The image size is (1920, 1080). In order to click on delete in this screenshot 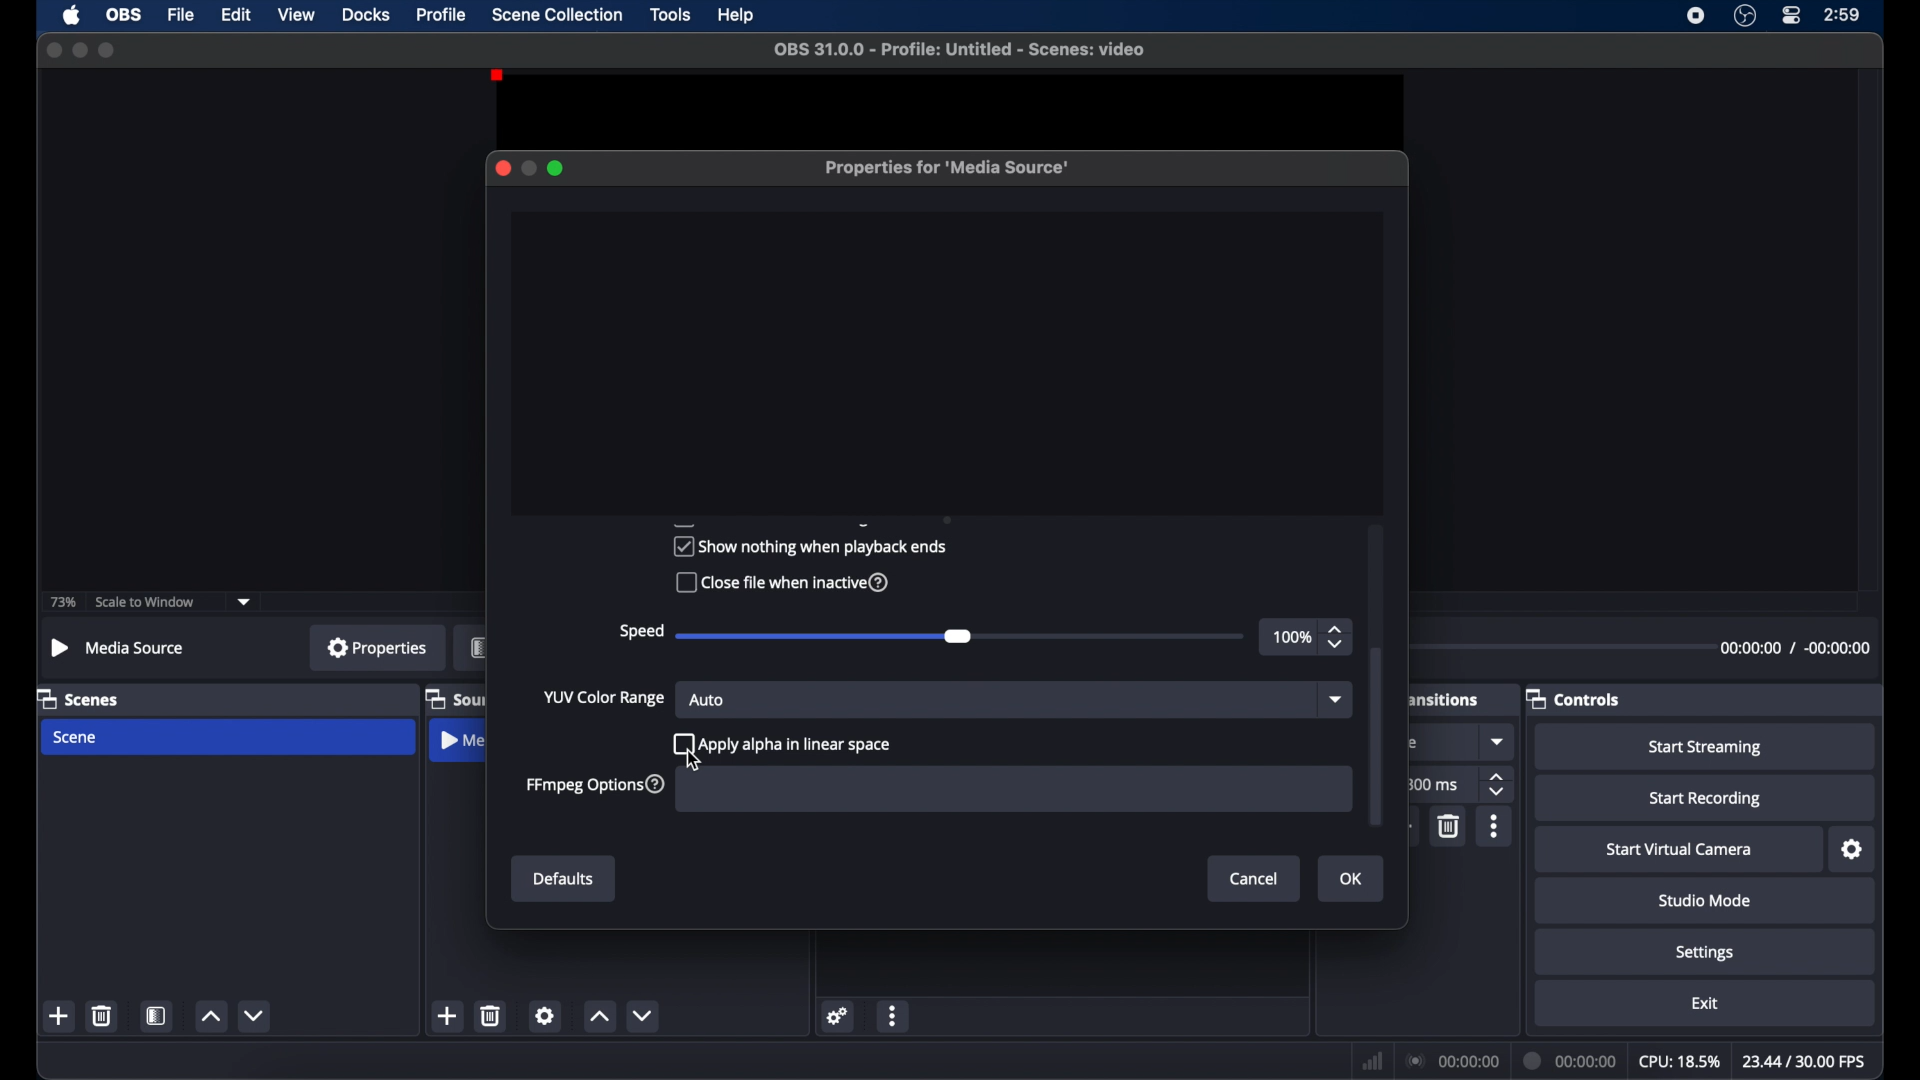, I will do `click(101, 1016)`.